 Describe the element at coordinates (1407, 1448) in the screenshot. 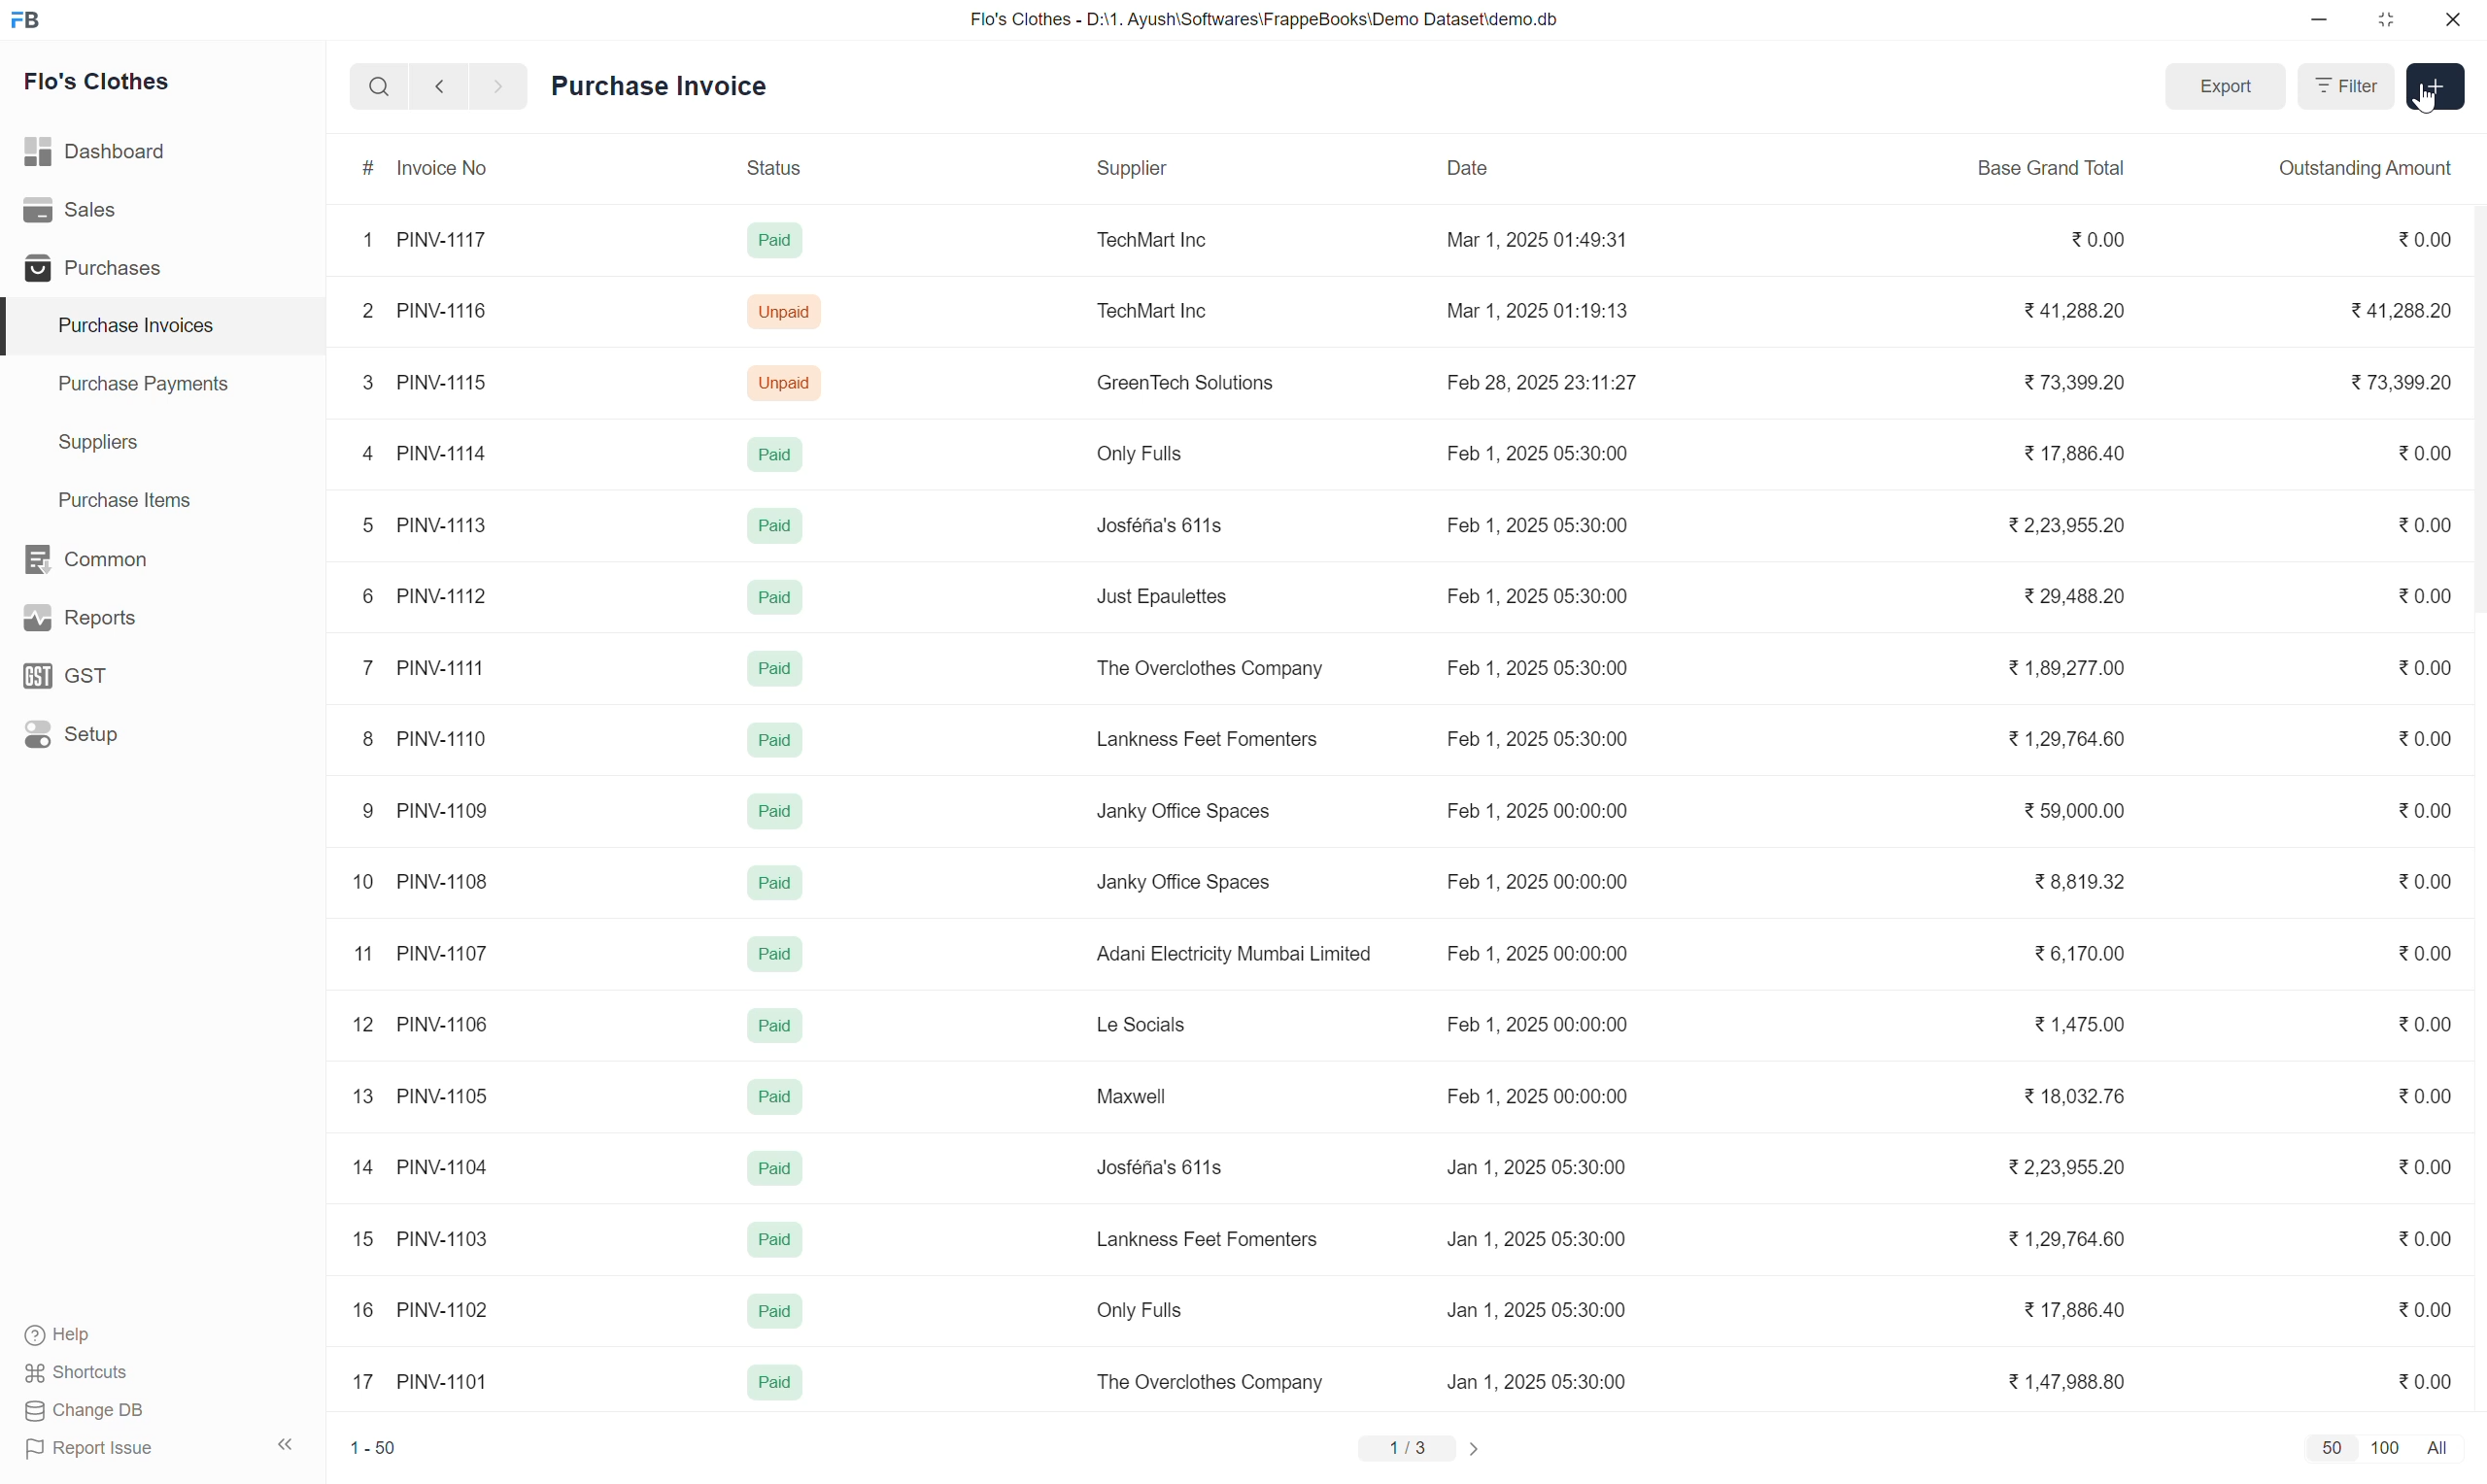

I see `1/3` at that location.